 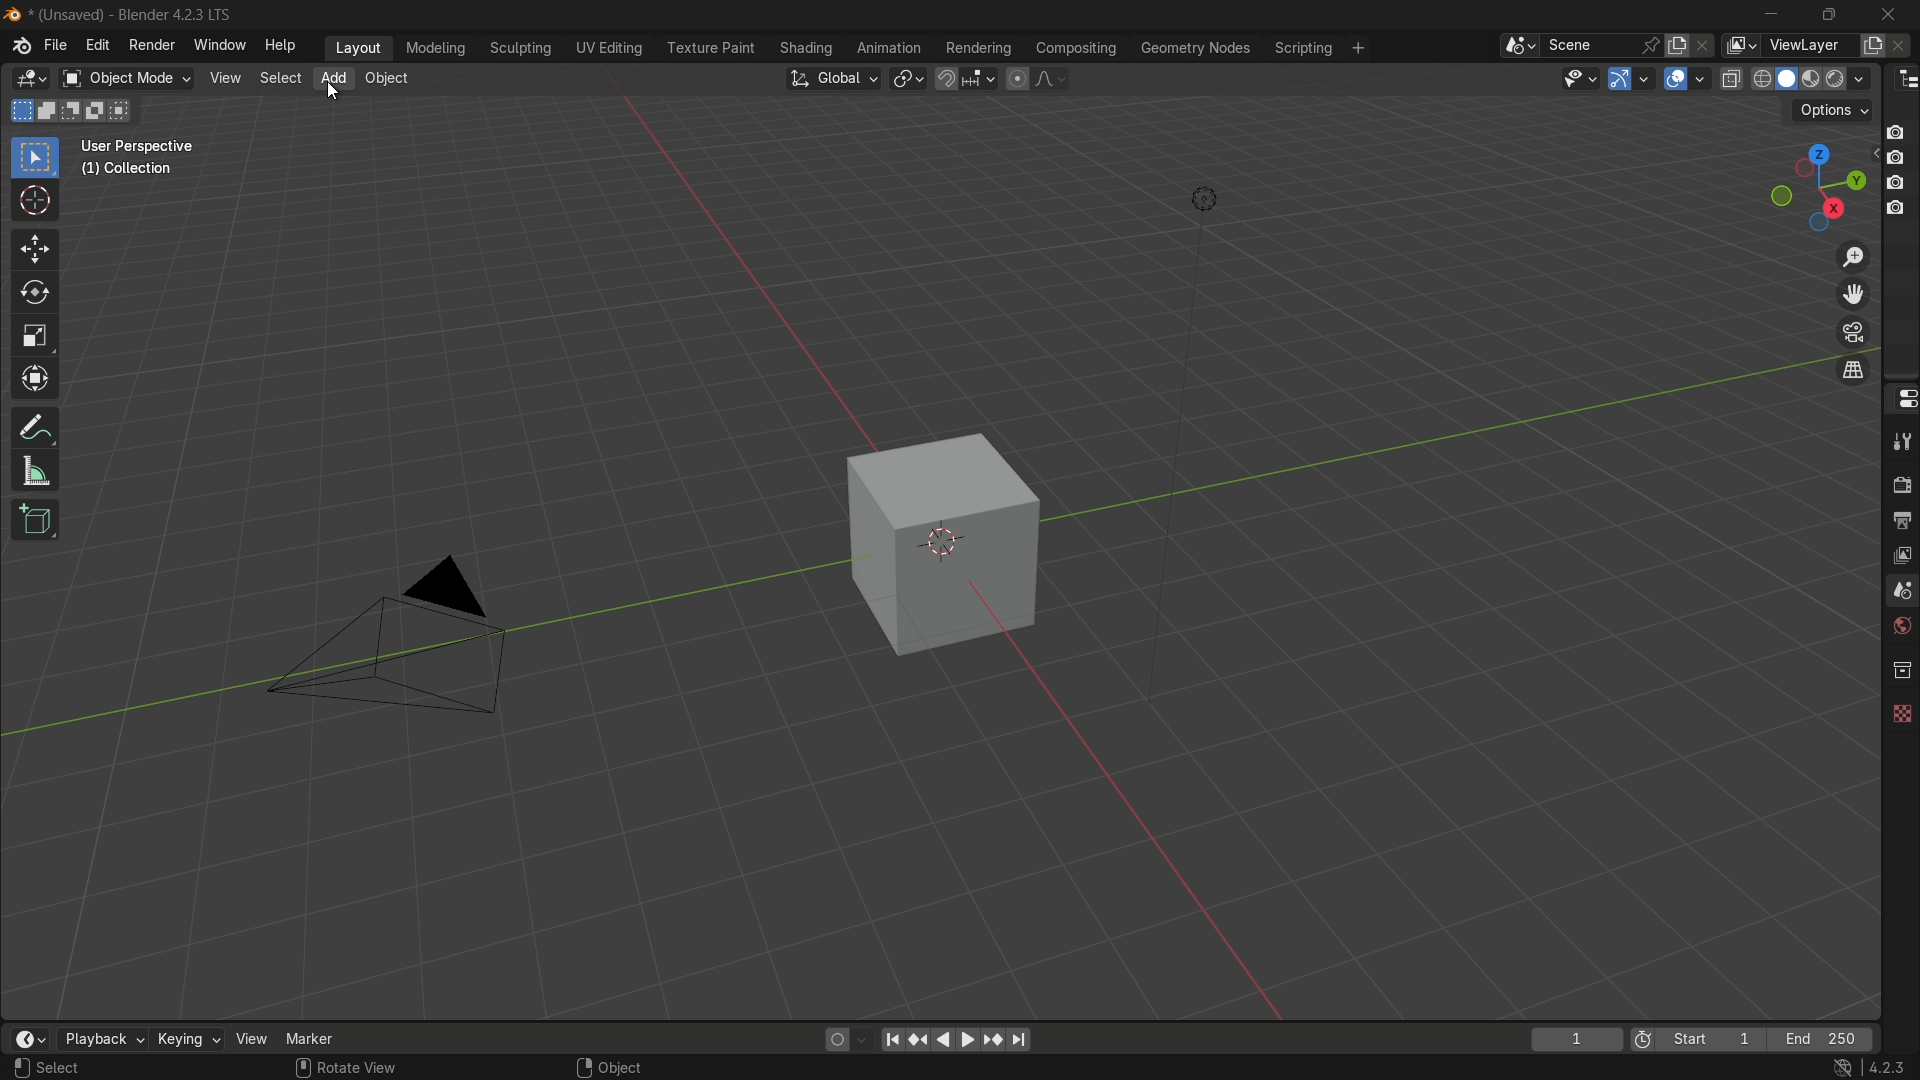 I want to click on subtract existing selection, so click(x=74, y=112).